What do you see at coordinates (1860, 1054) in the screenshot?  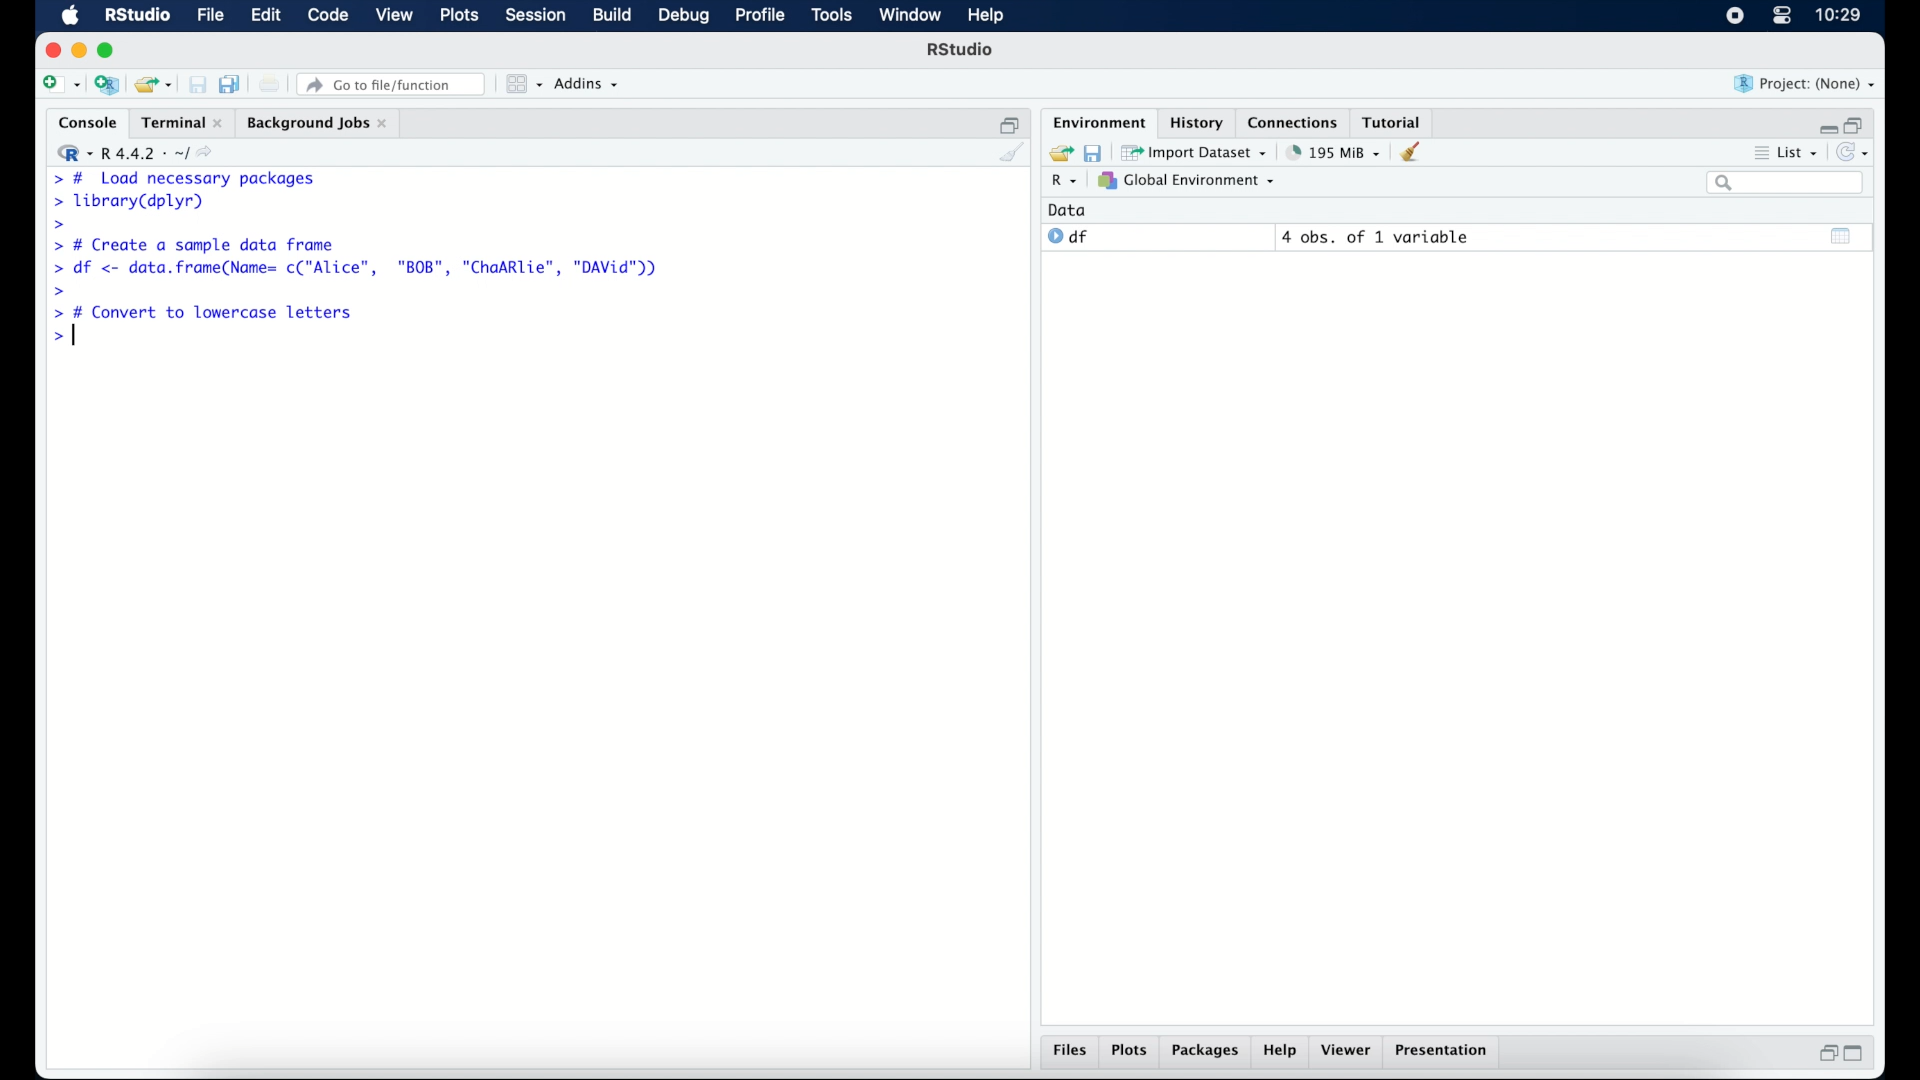 I see `maximize` at bounding box center [1860, 1054].